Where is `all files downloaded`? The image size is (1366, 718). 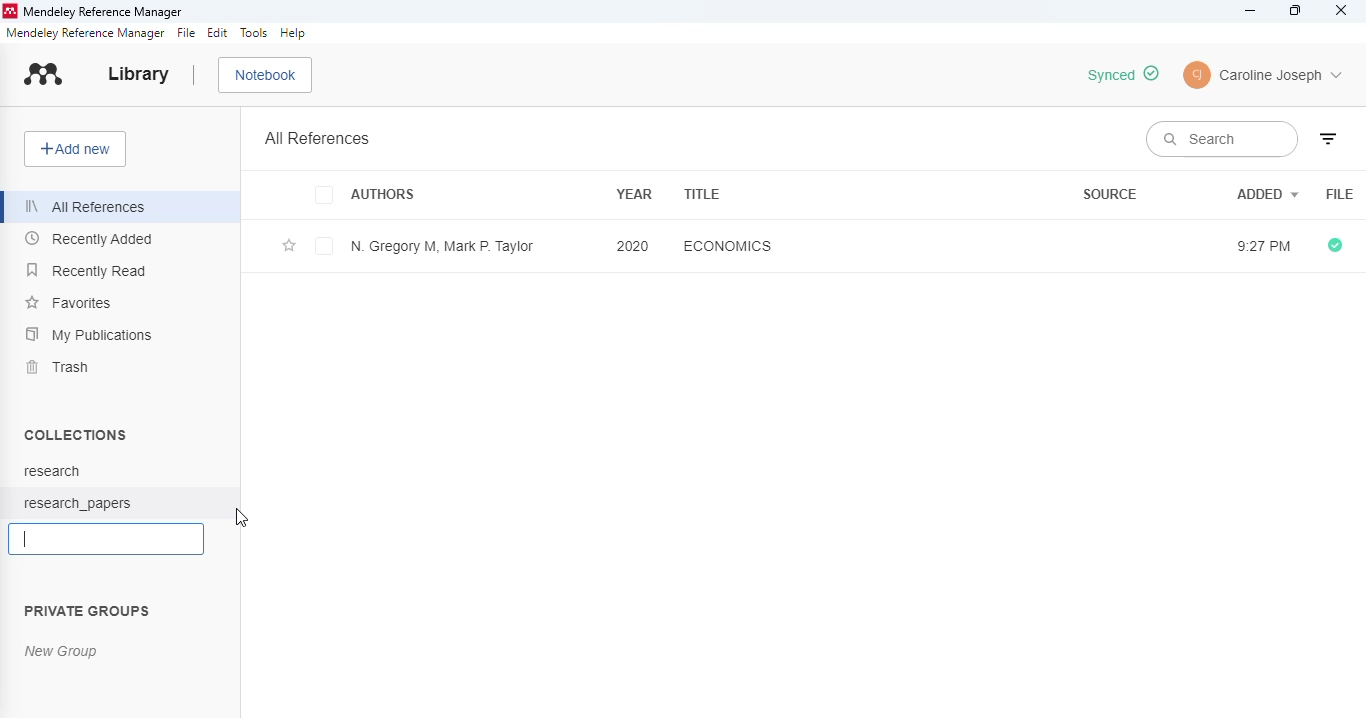
all files downloaded is located at coordinates (1335, 246).